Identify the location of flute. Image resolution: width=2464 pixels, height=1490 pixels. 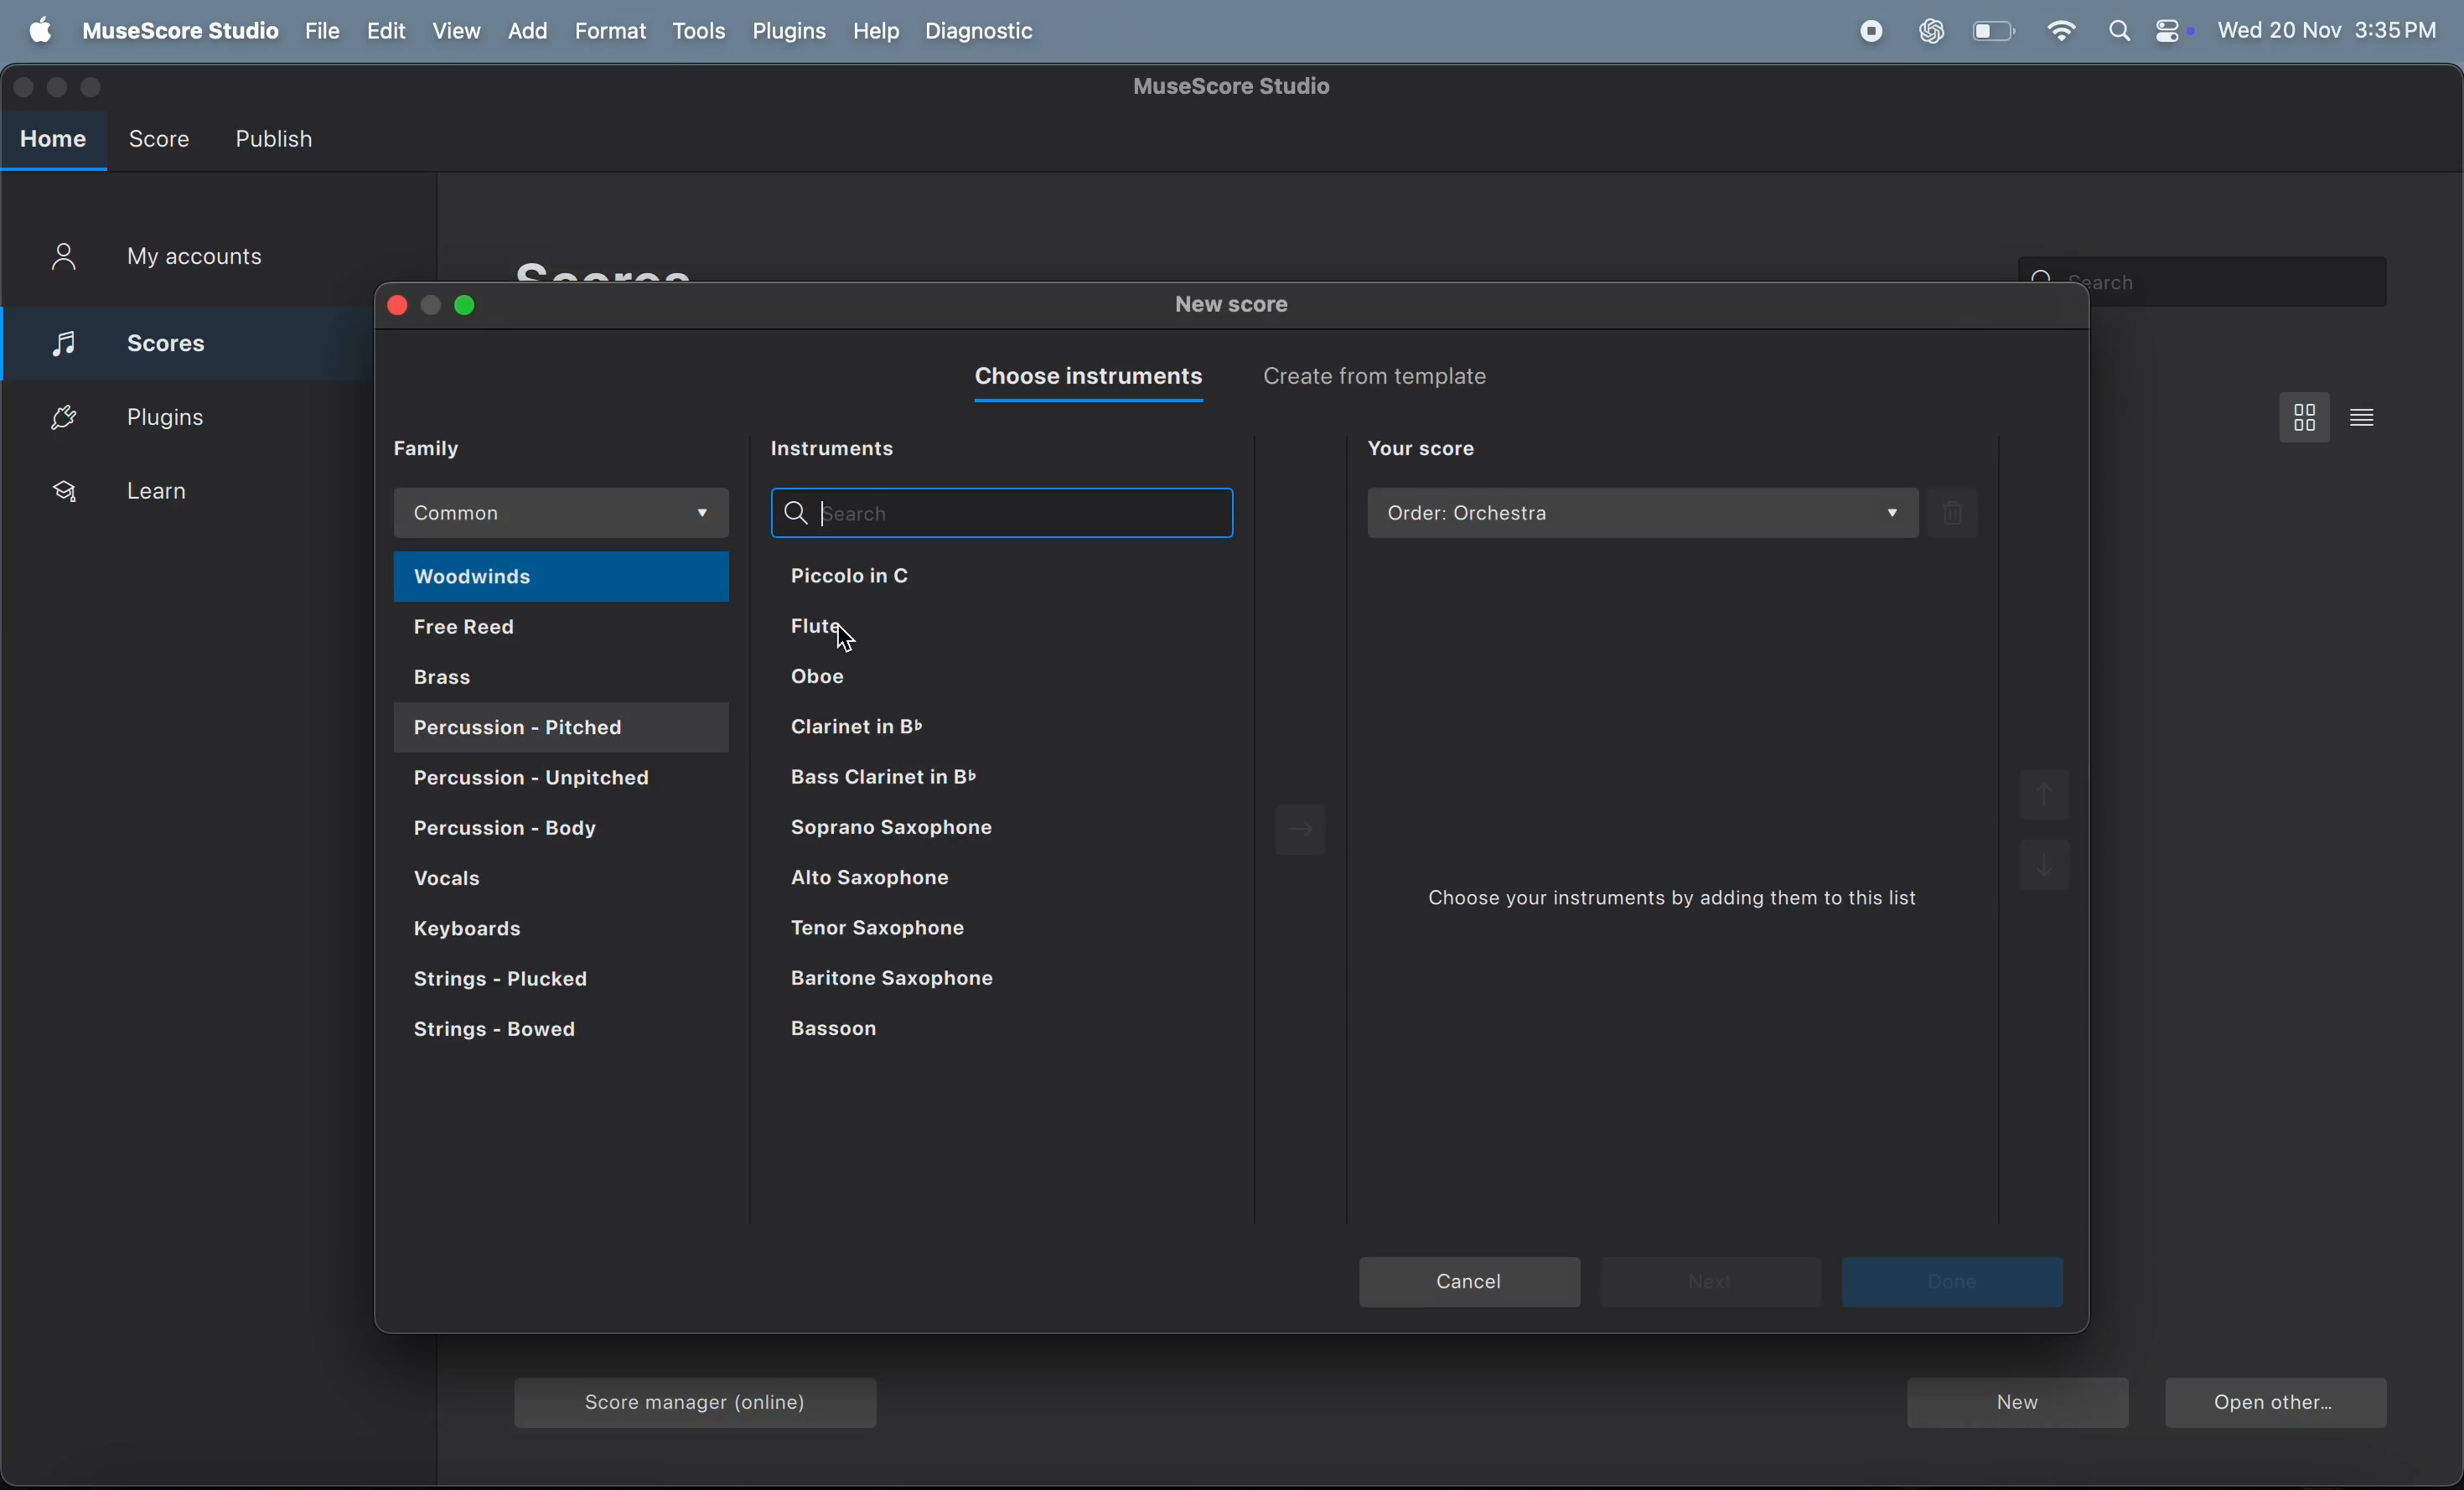
(960, 631).